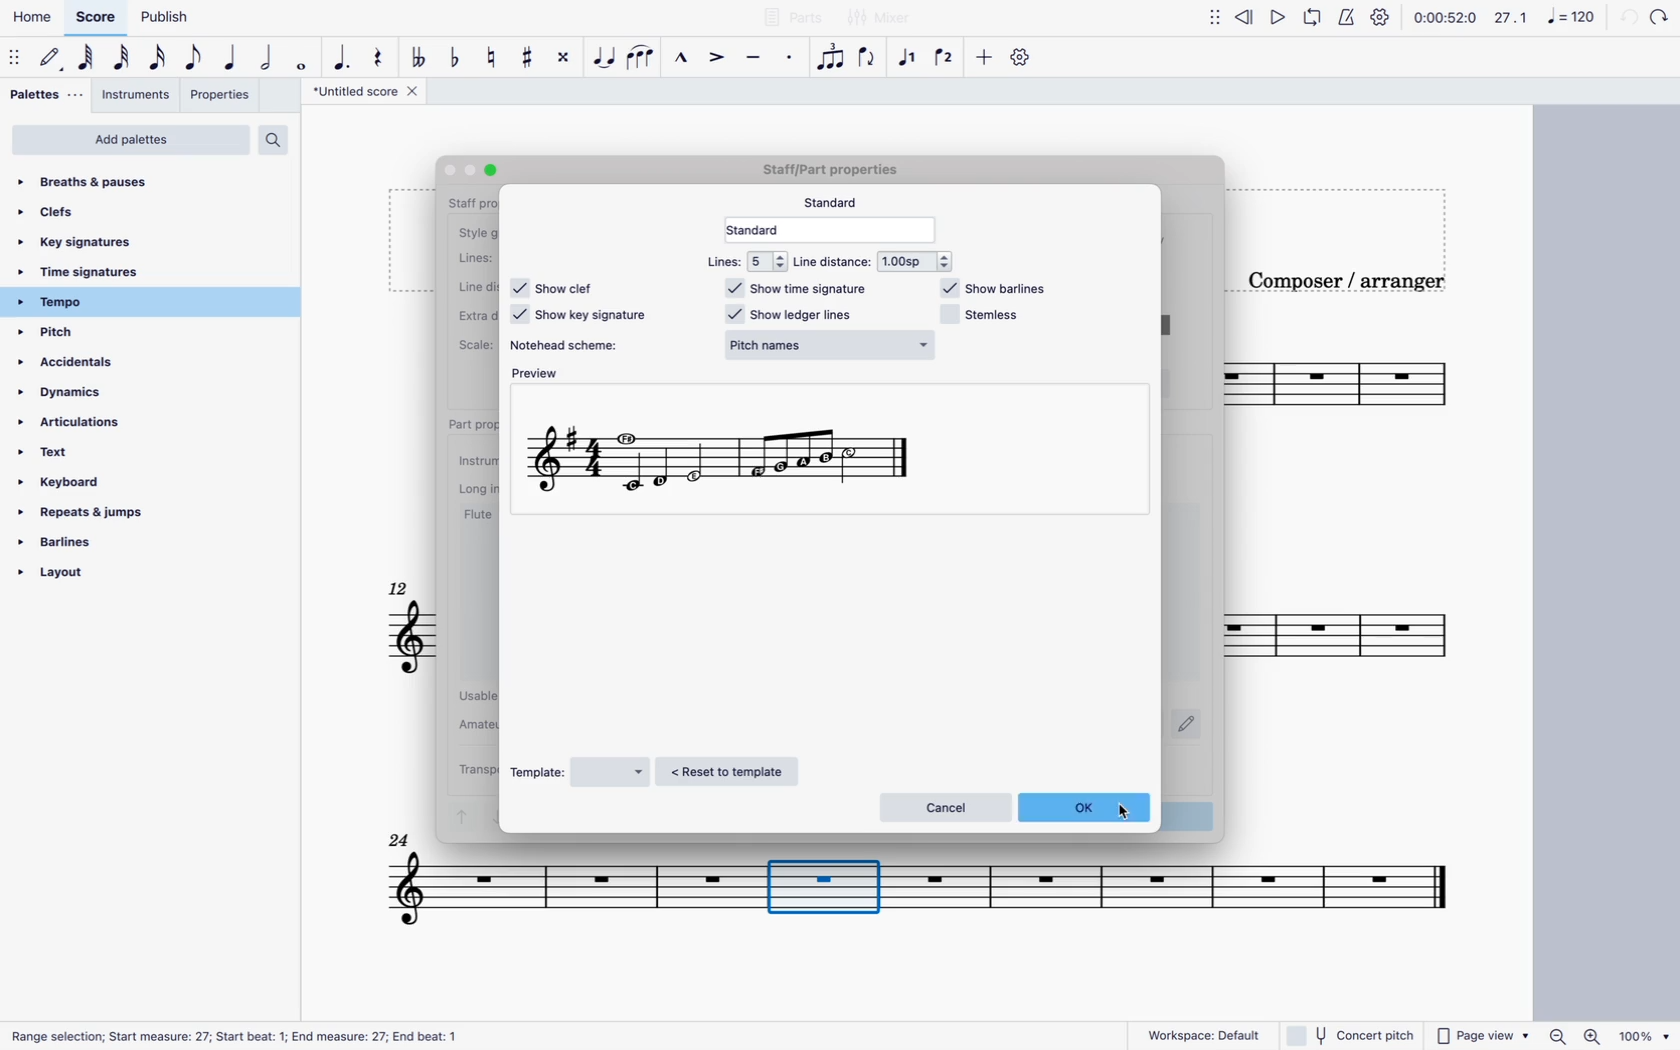 The width and height of the screenshot is (1680, 1050). Describe the element at coordinates (401, 588) in the screenshot. I see `12` at that location.